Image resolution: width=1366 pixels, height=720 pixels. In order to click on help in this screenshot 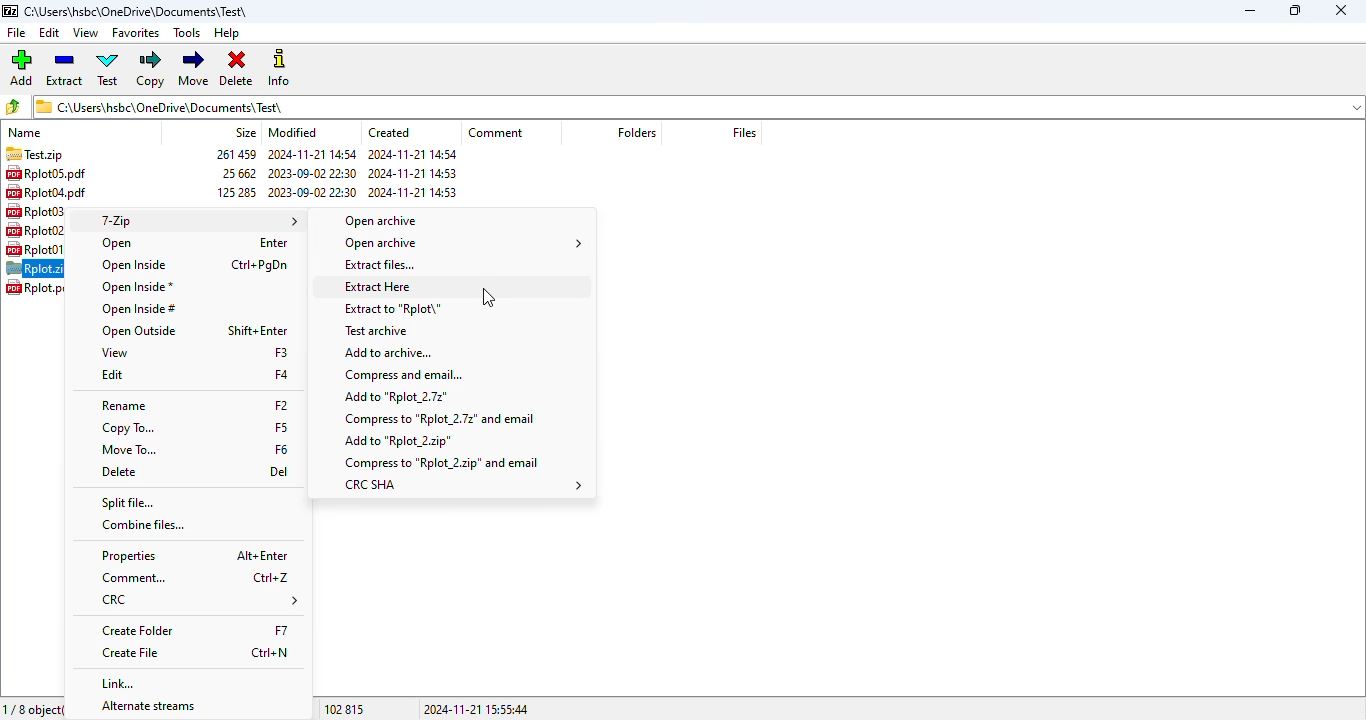, I will do `click(227, 33)`.